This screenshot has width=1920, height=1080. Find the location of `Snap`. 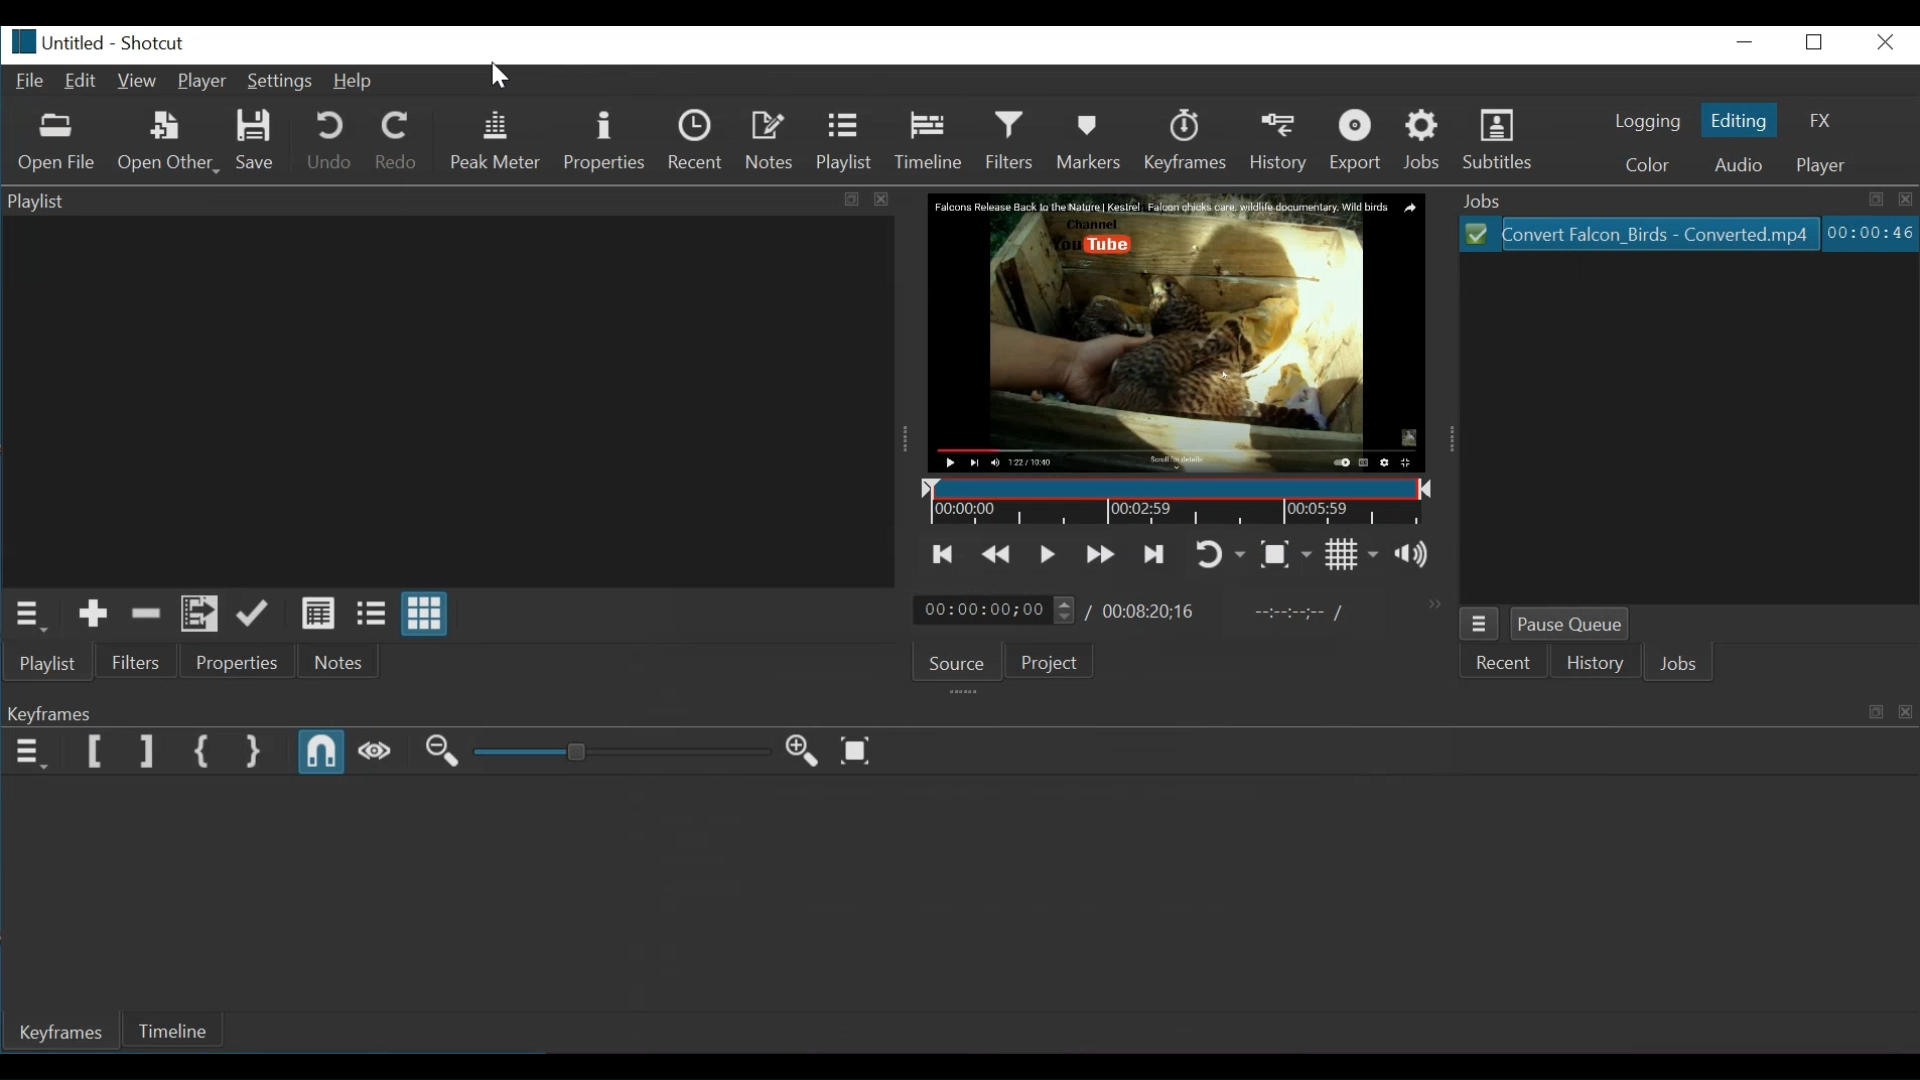

Snap is located at coordinates (322, 753).